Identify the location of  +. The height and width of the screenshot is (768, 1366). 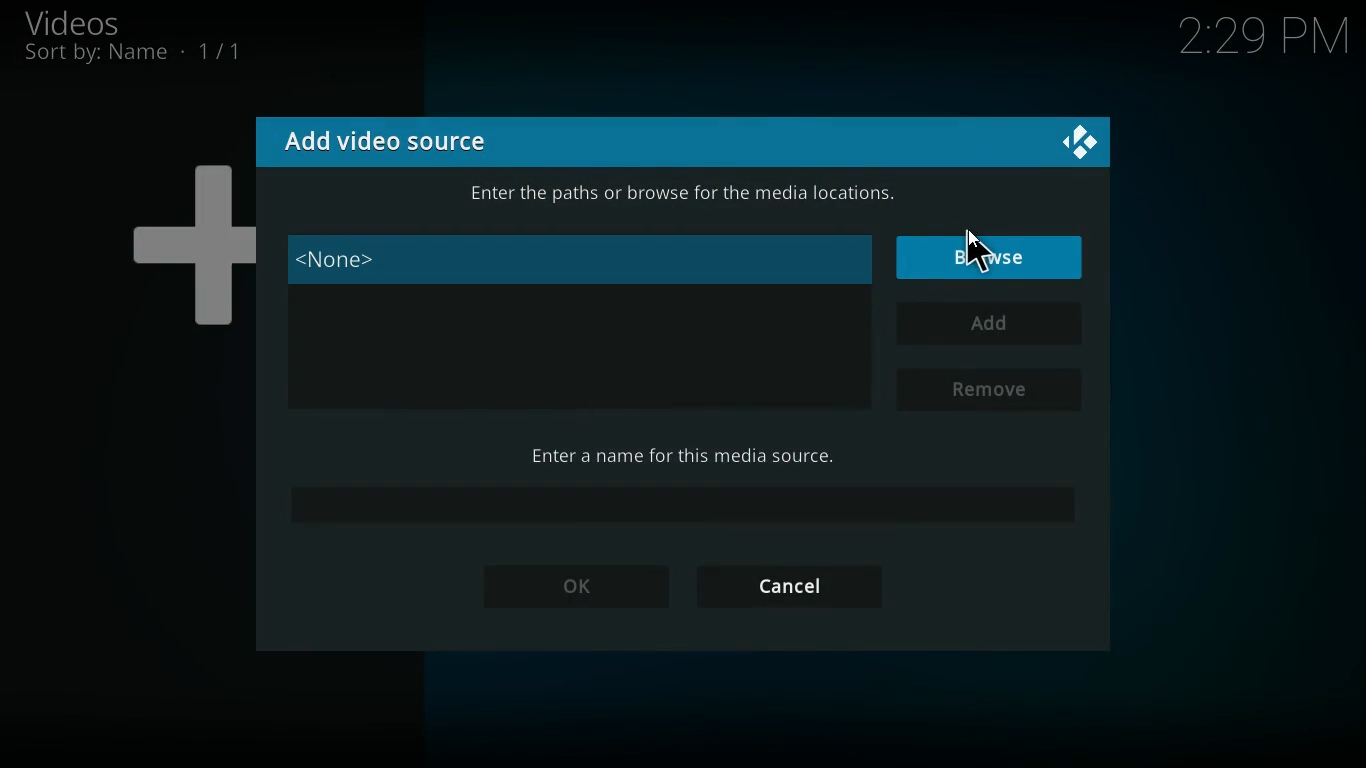
(181, 237).